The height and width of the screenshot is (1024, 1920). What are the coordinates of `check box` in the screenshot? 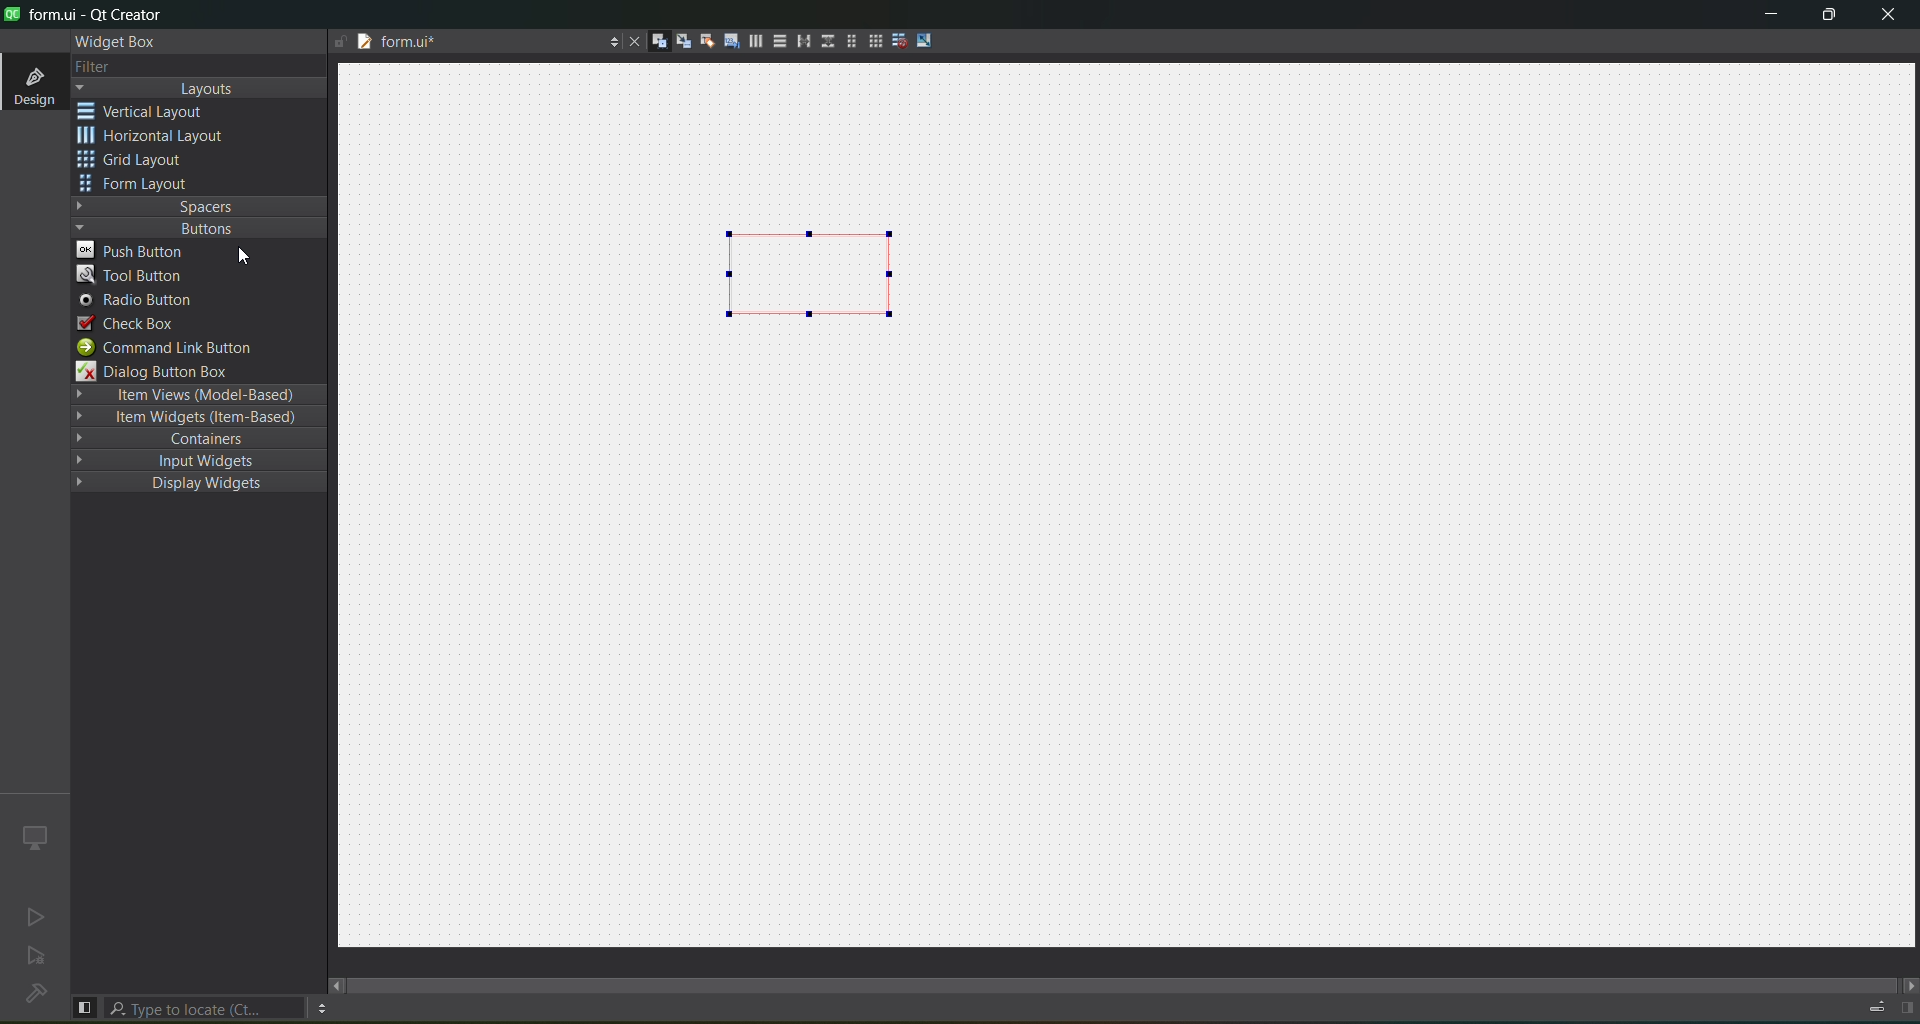 It's located at (128, 323).